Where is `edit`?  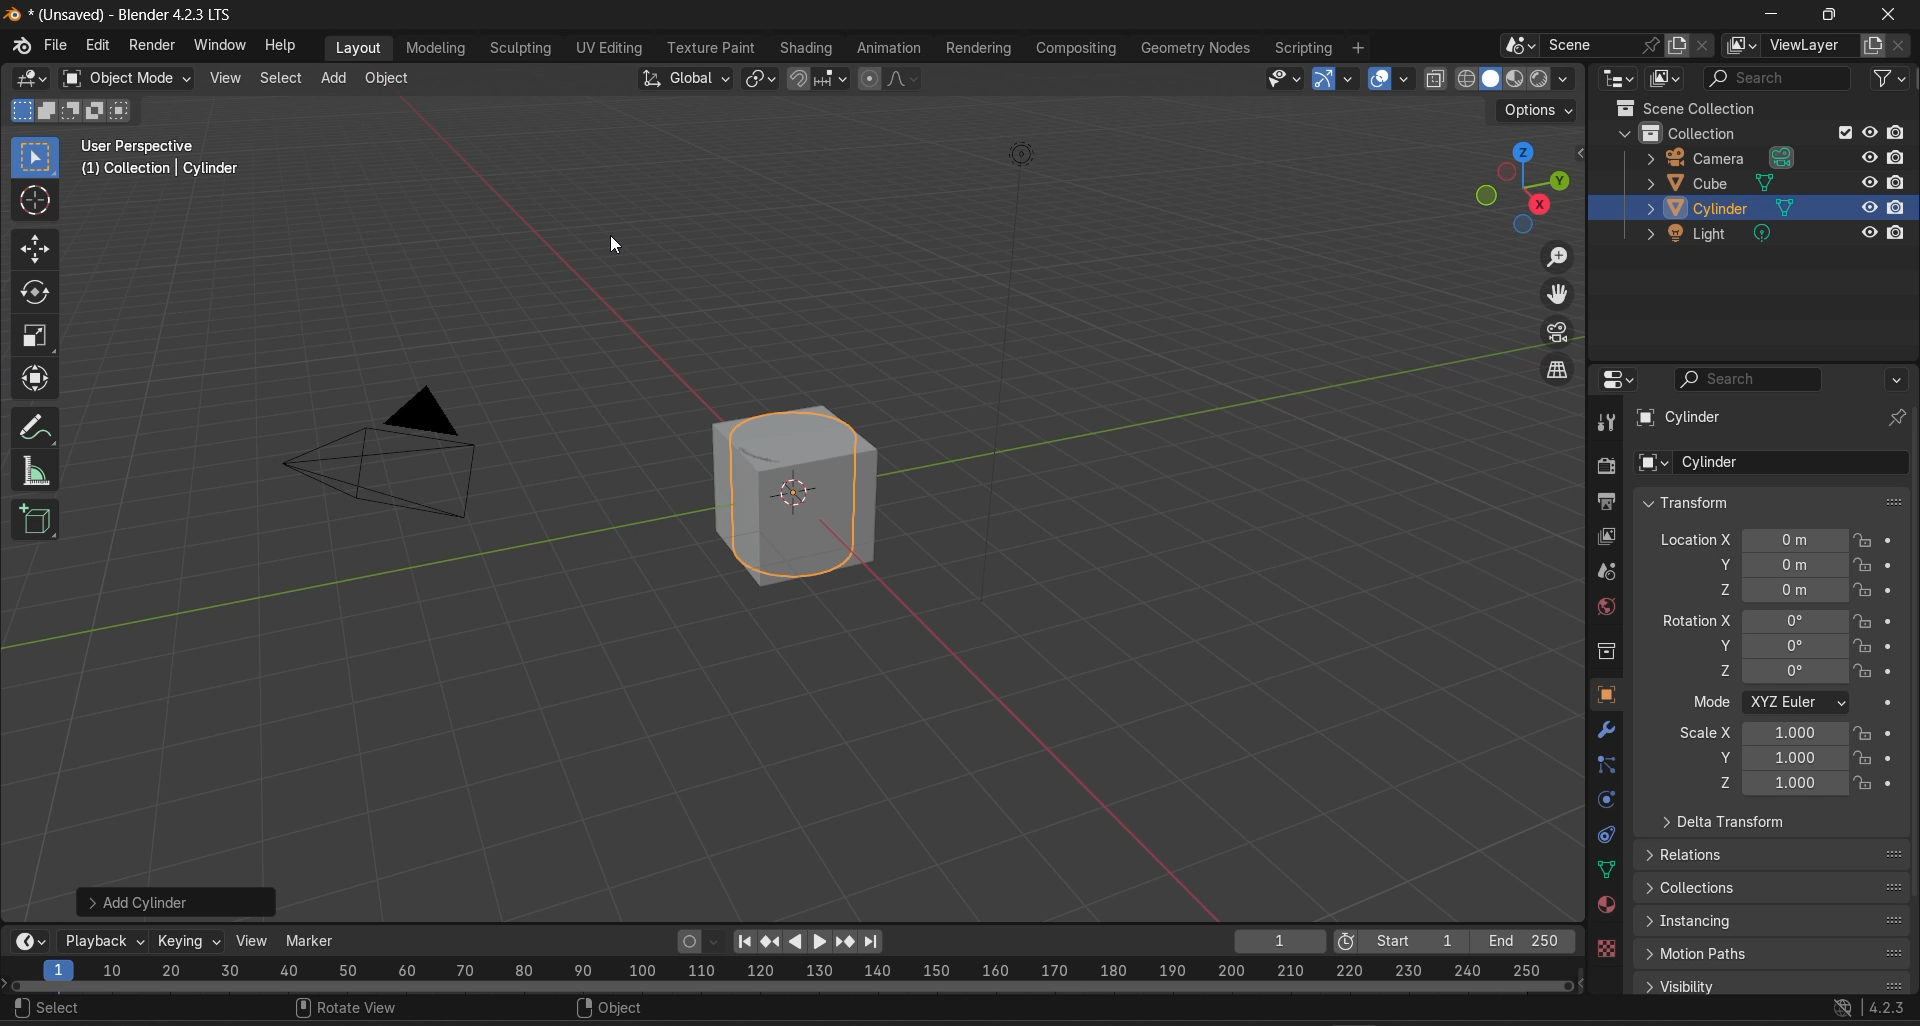 edit is located at coordinates (99, 43).